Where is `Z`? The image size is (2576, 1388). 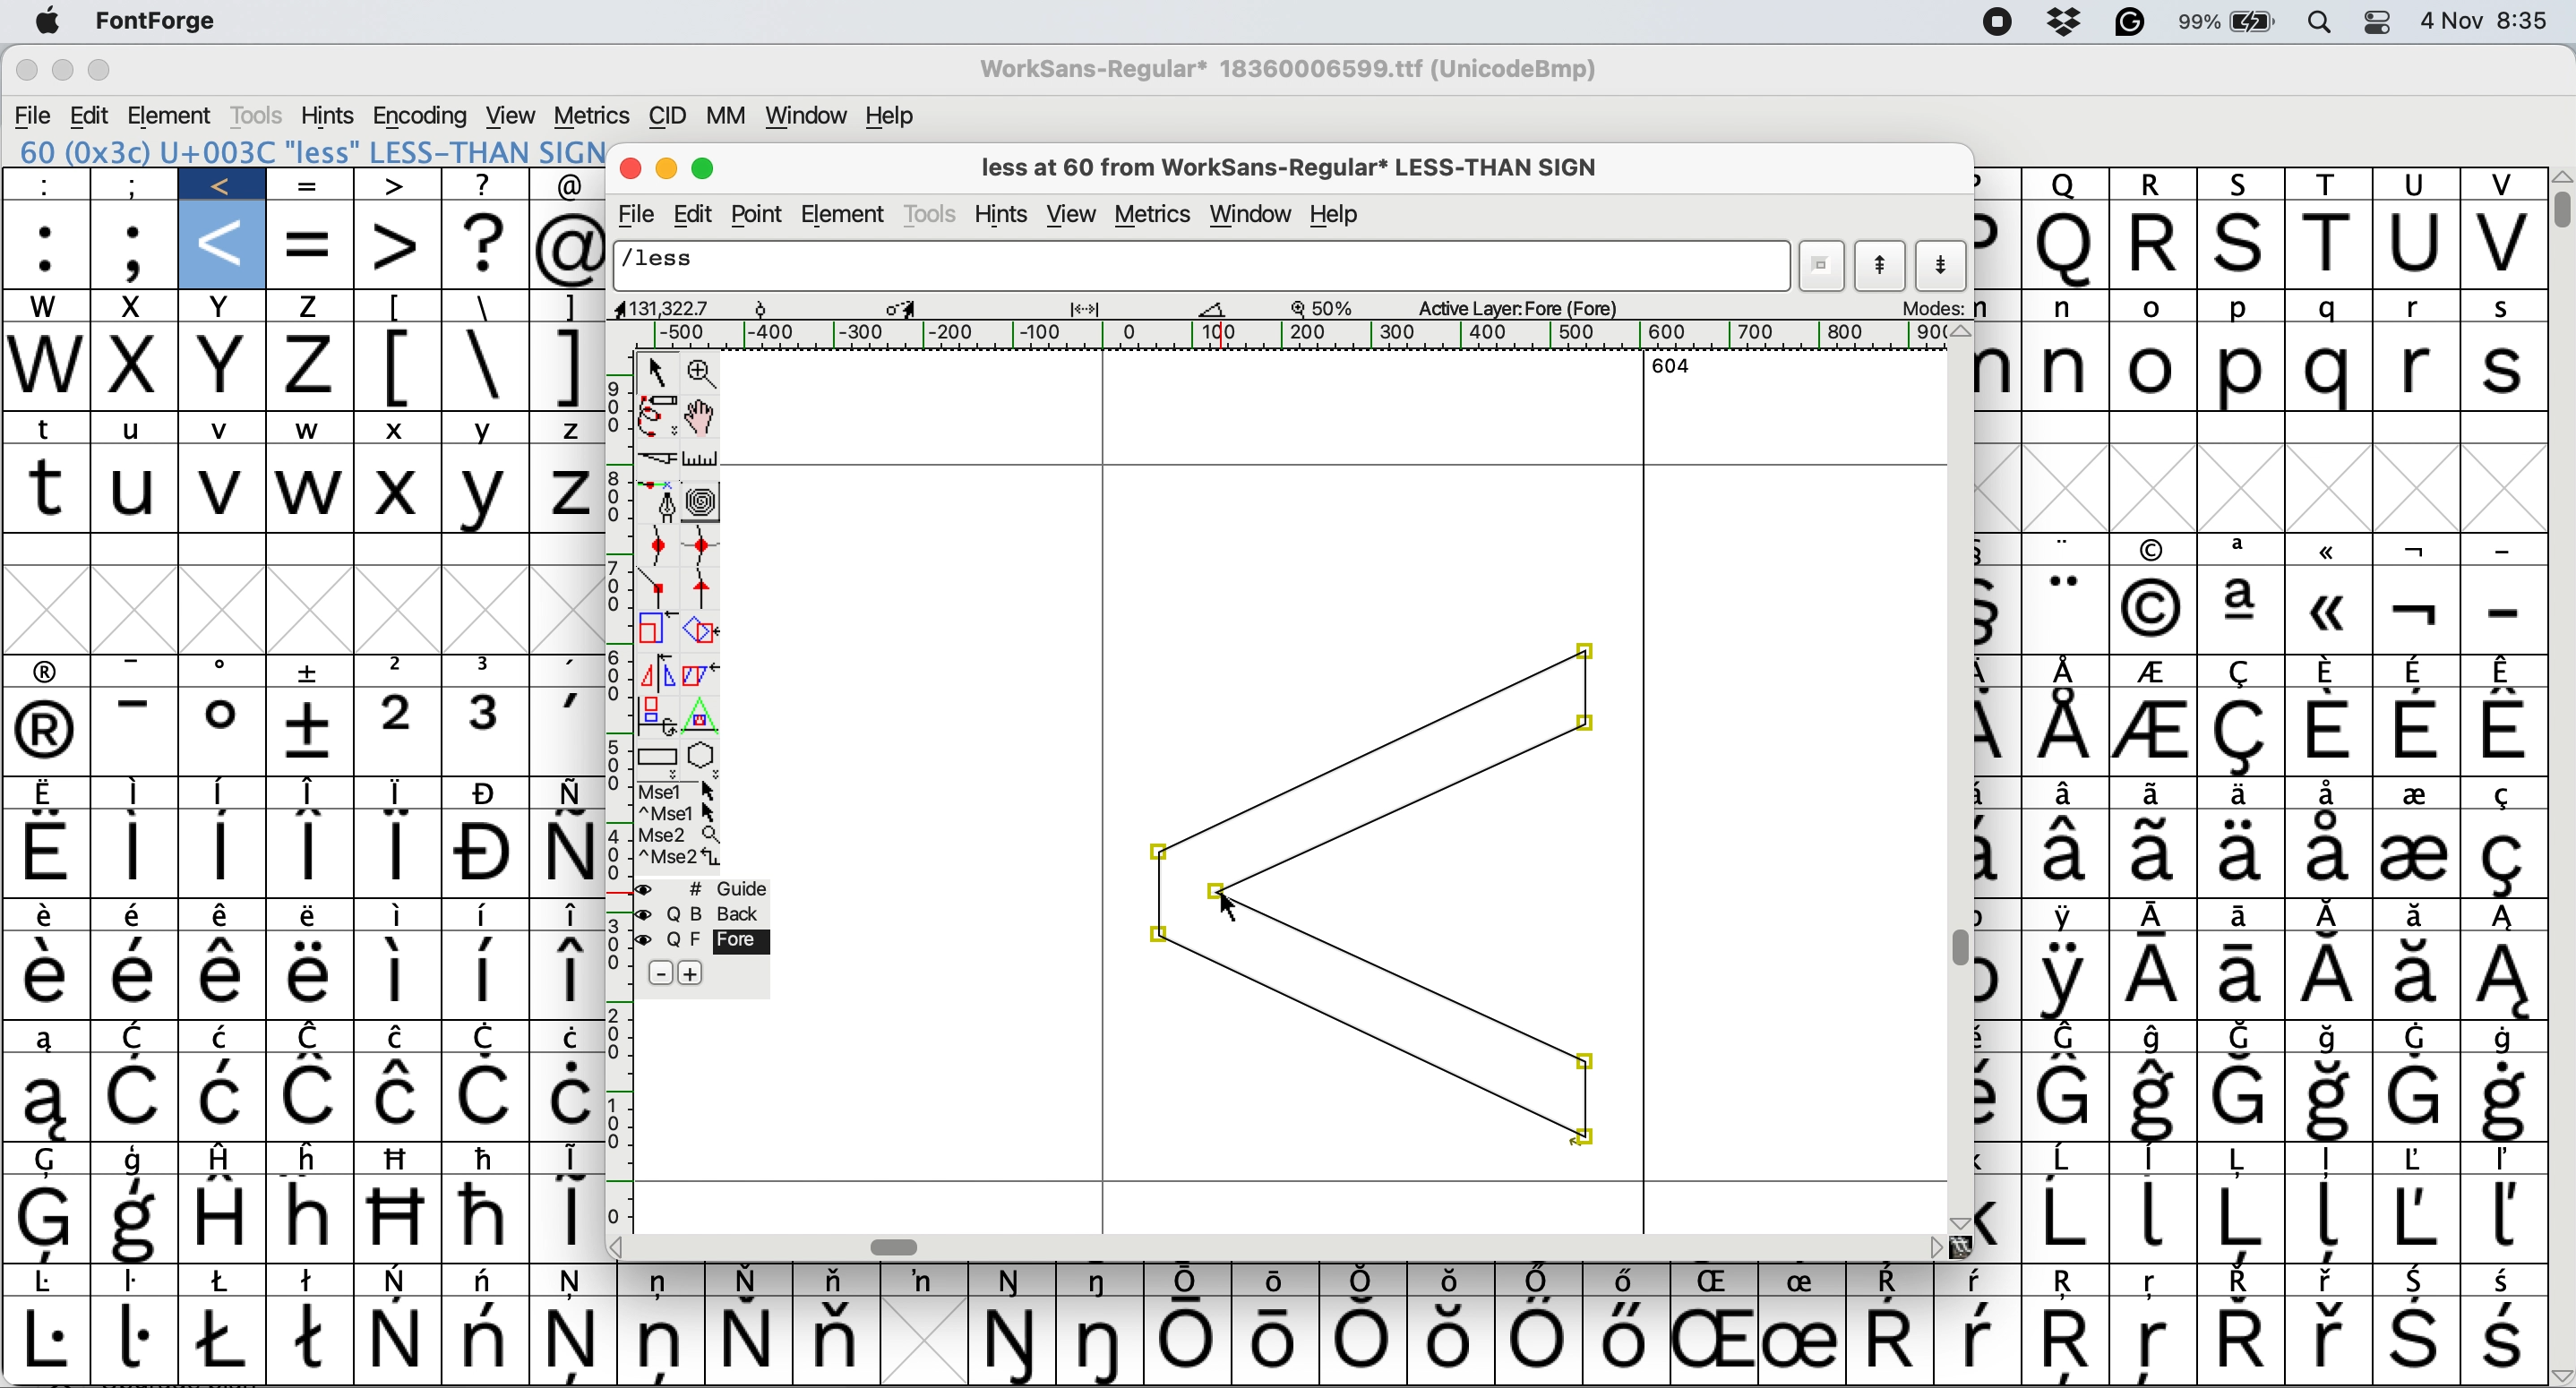 Z is located at coordinates (566, 429).